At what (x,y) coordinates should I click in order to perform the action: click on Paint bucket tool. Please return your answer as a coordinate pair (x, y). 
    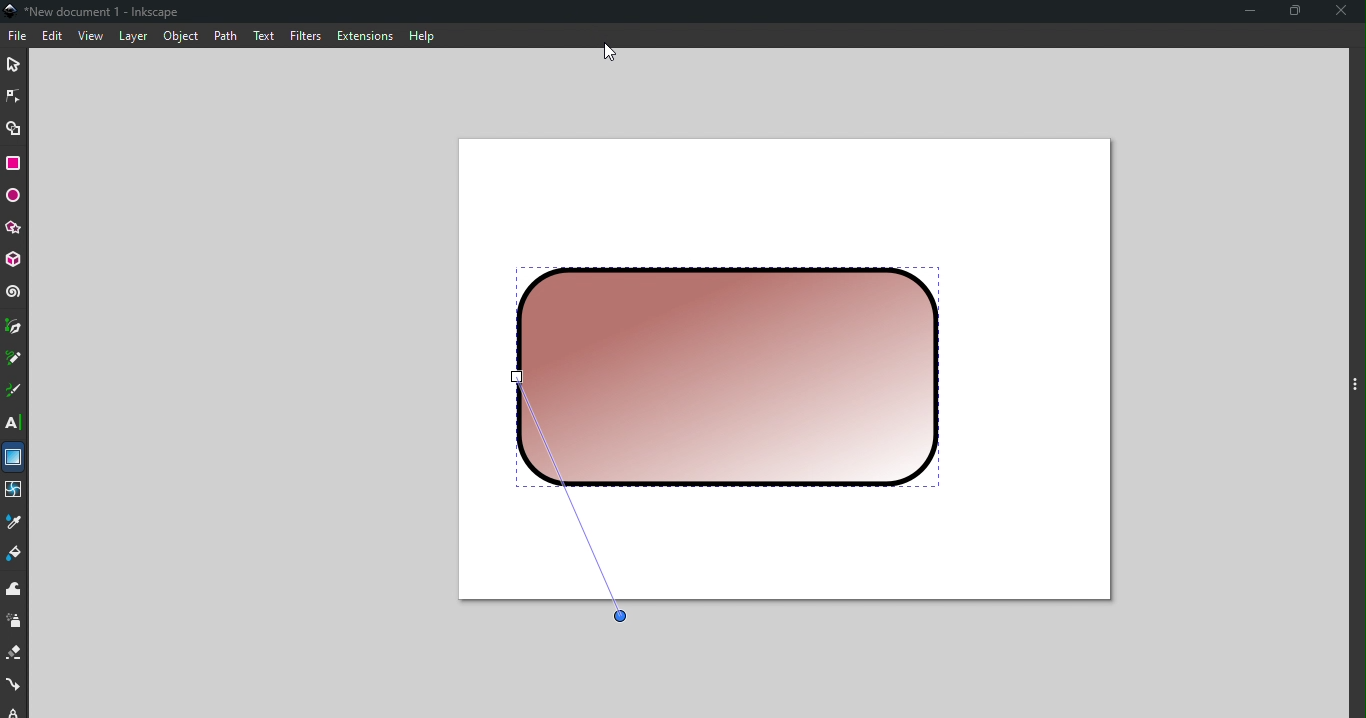
    Looking at the image, I should click on (18, 557).